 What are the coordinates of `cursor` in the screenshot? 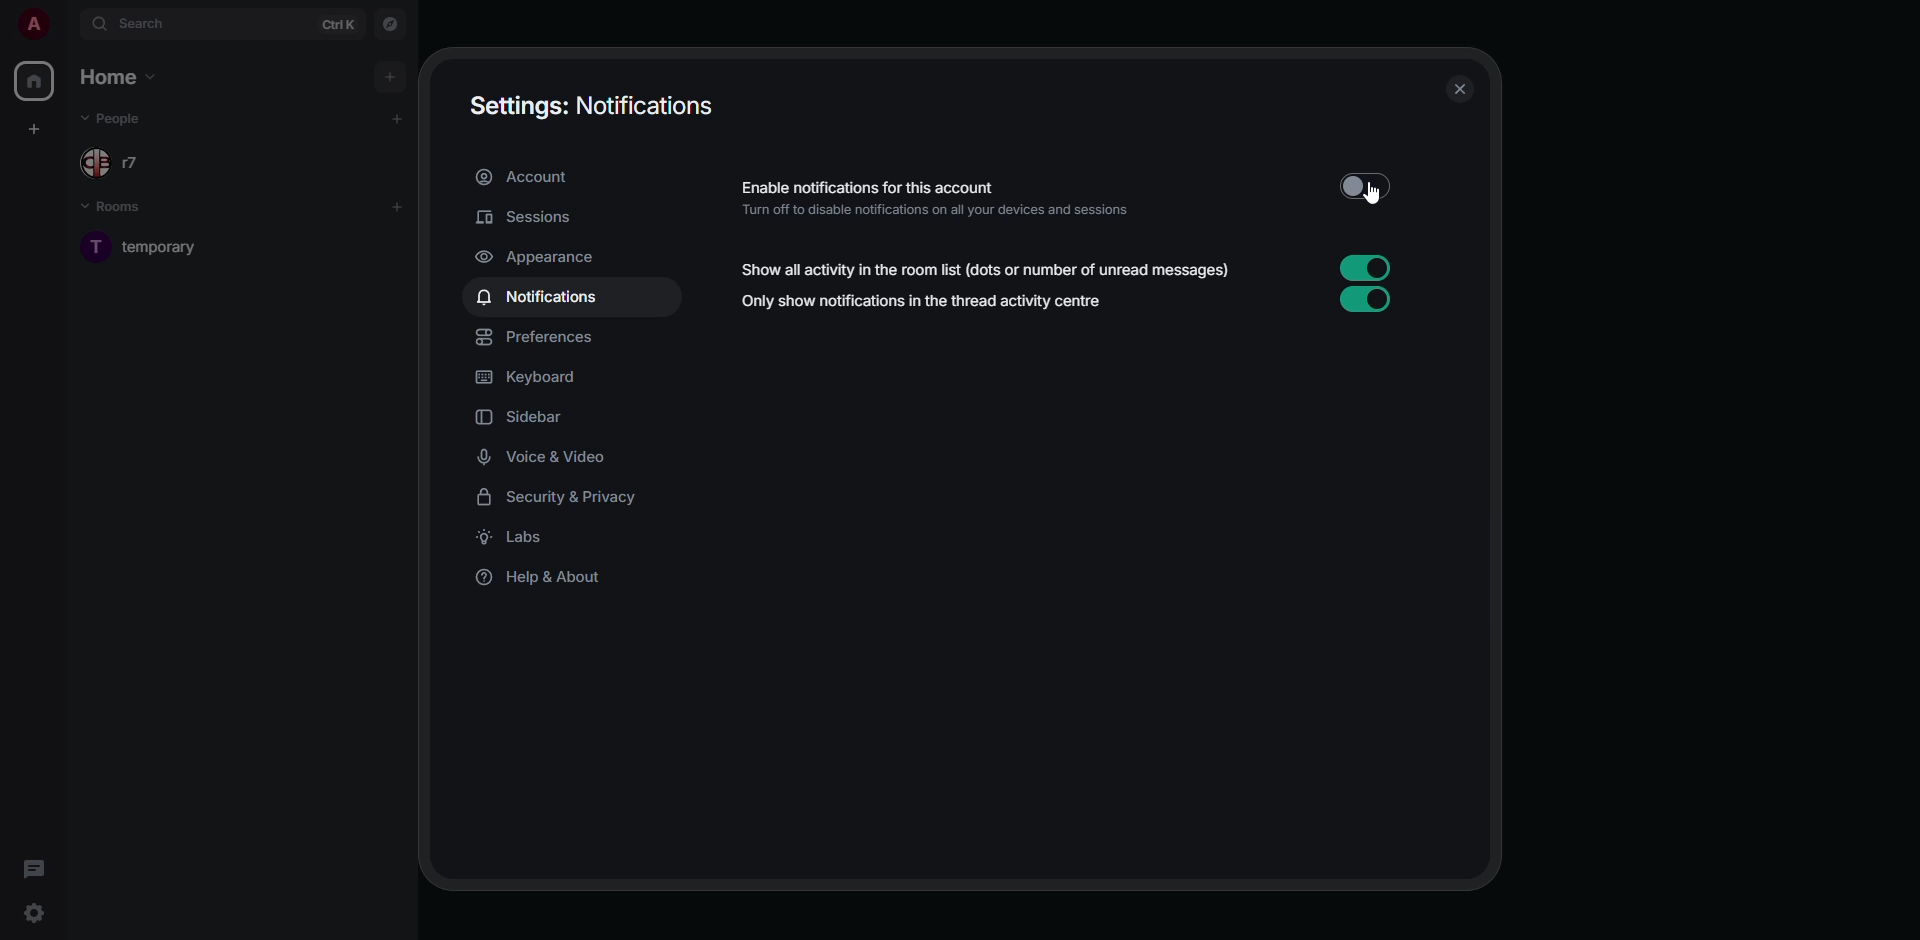 It's located at (1381, 195).